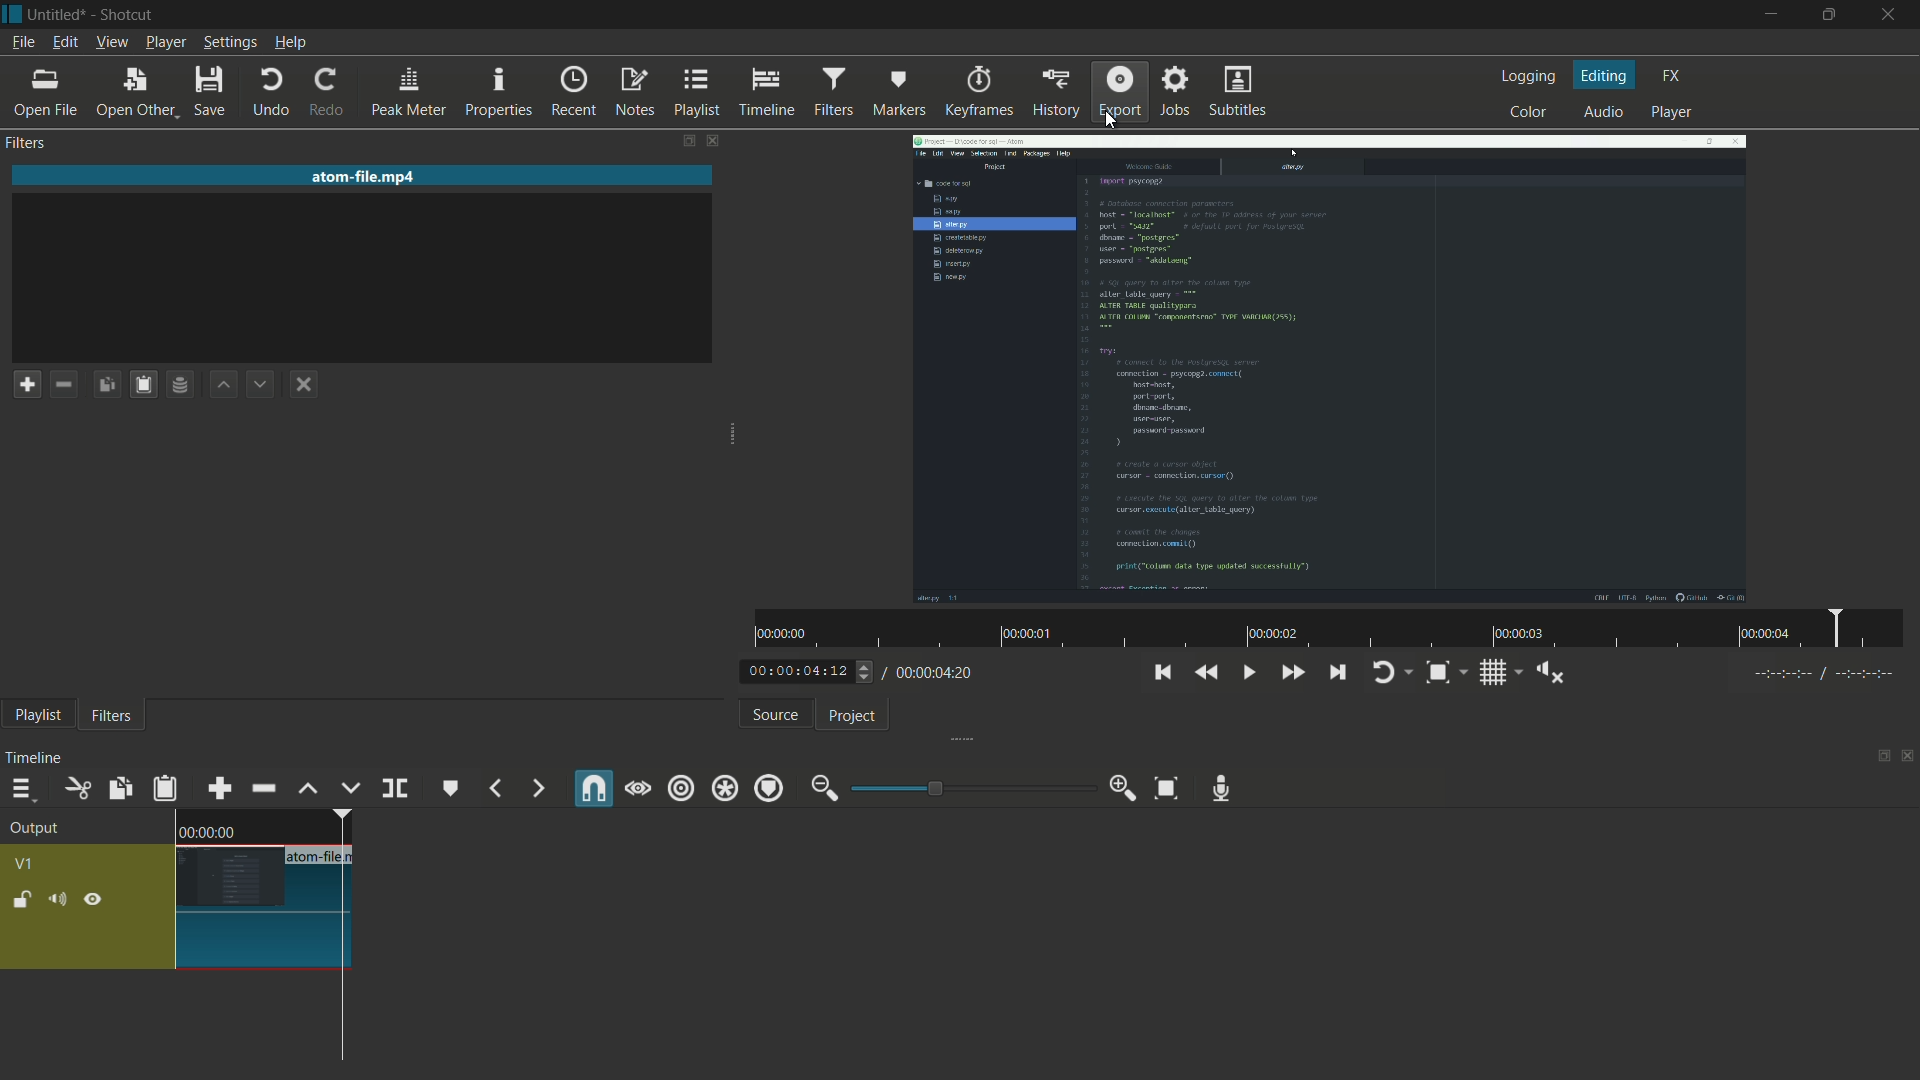 This screenshot has height=1080, width=1920. Describe the element at coordinates (971, 788) in the screenshot. I see `adjustment bar` at that location.